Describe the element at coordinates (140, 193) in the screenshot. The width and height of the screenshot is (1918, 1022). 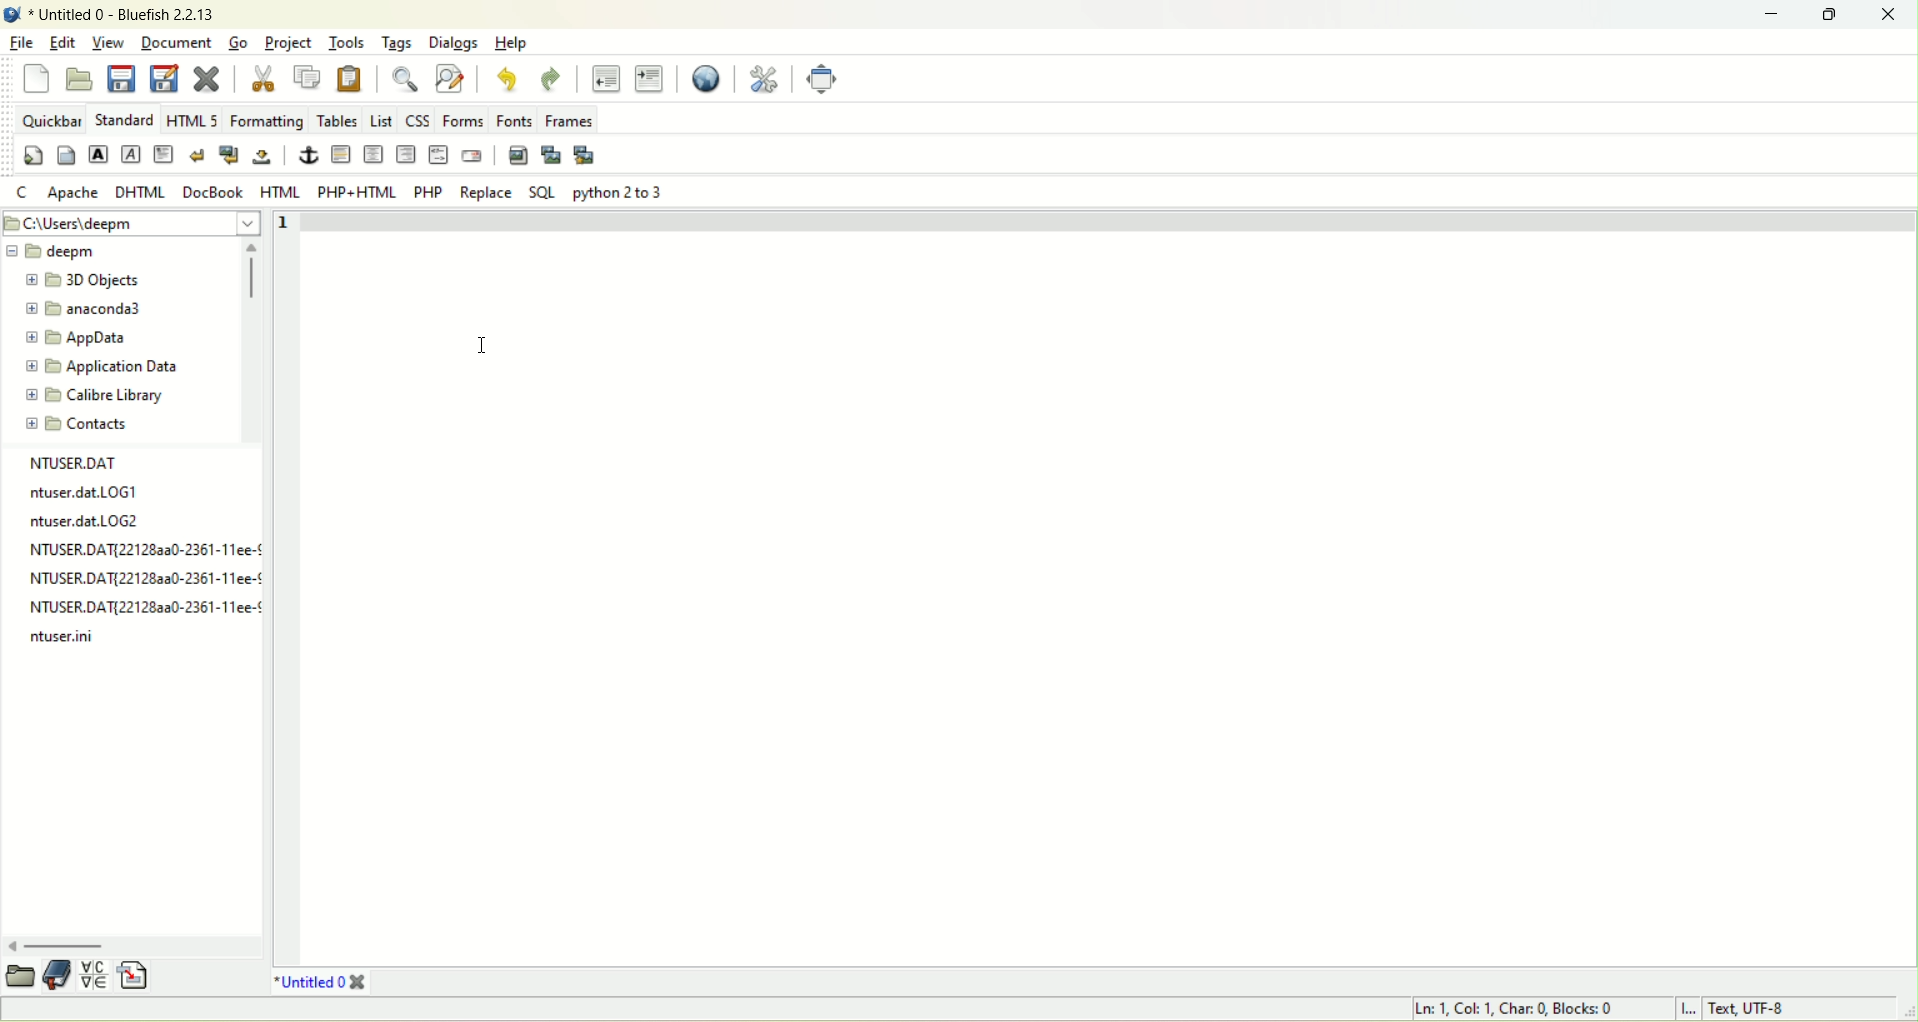
I see `DHTML` at that location.